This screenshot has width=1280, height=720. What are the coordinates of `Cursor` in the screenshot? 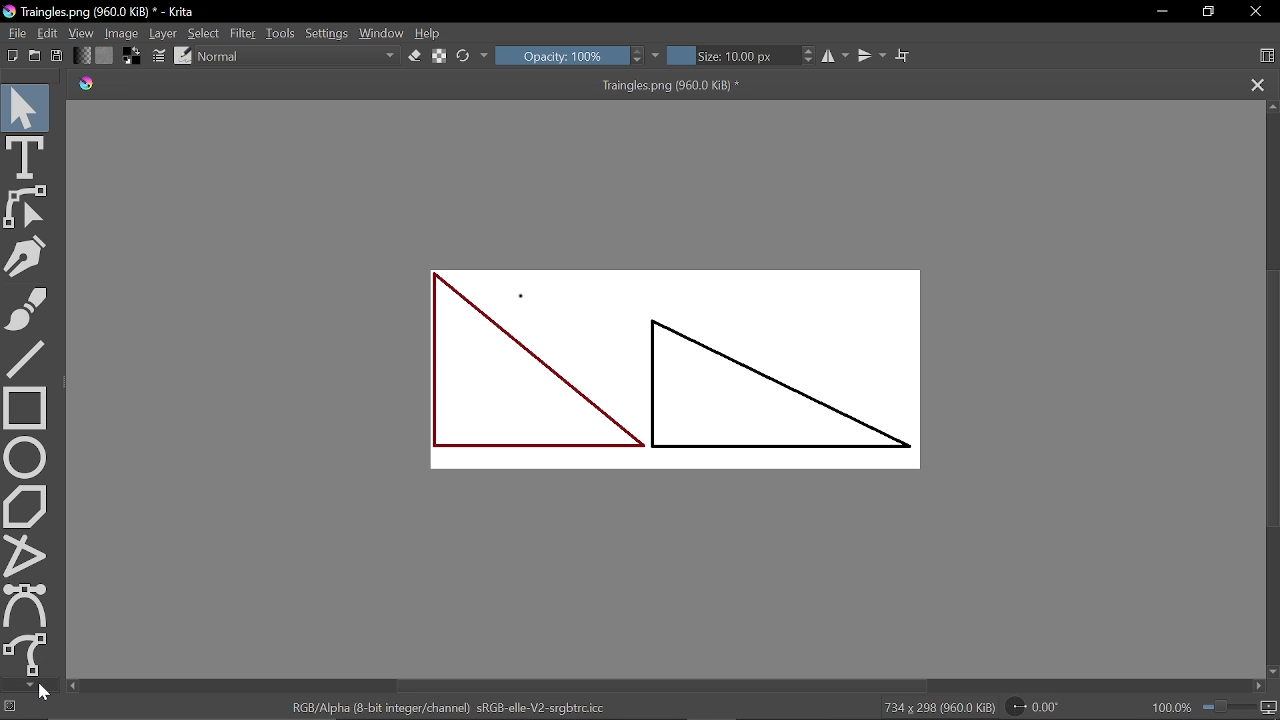 It's located at (44, 693).